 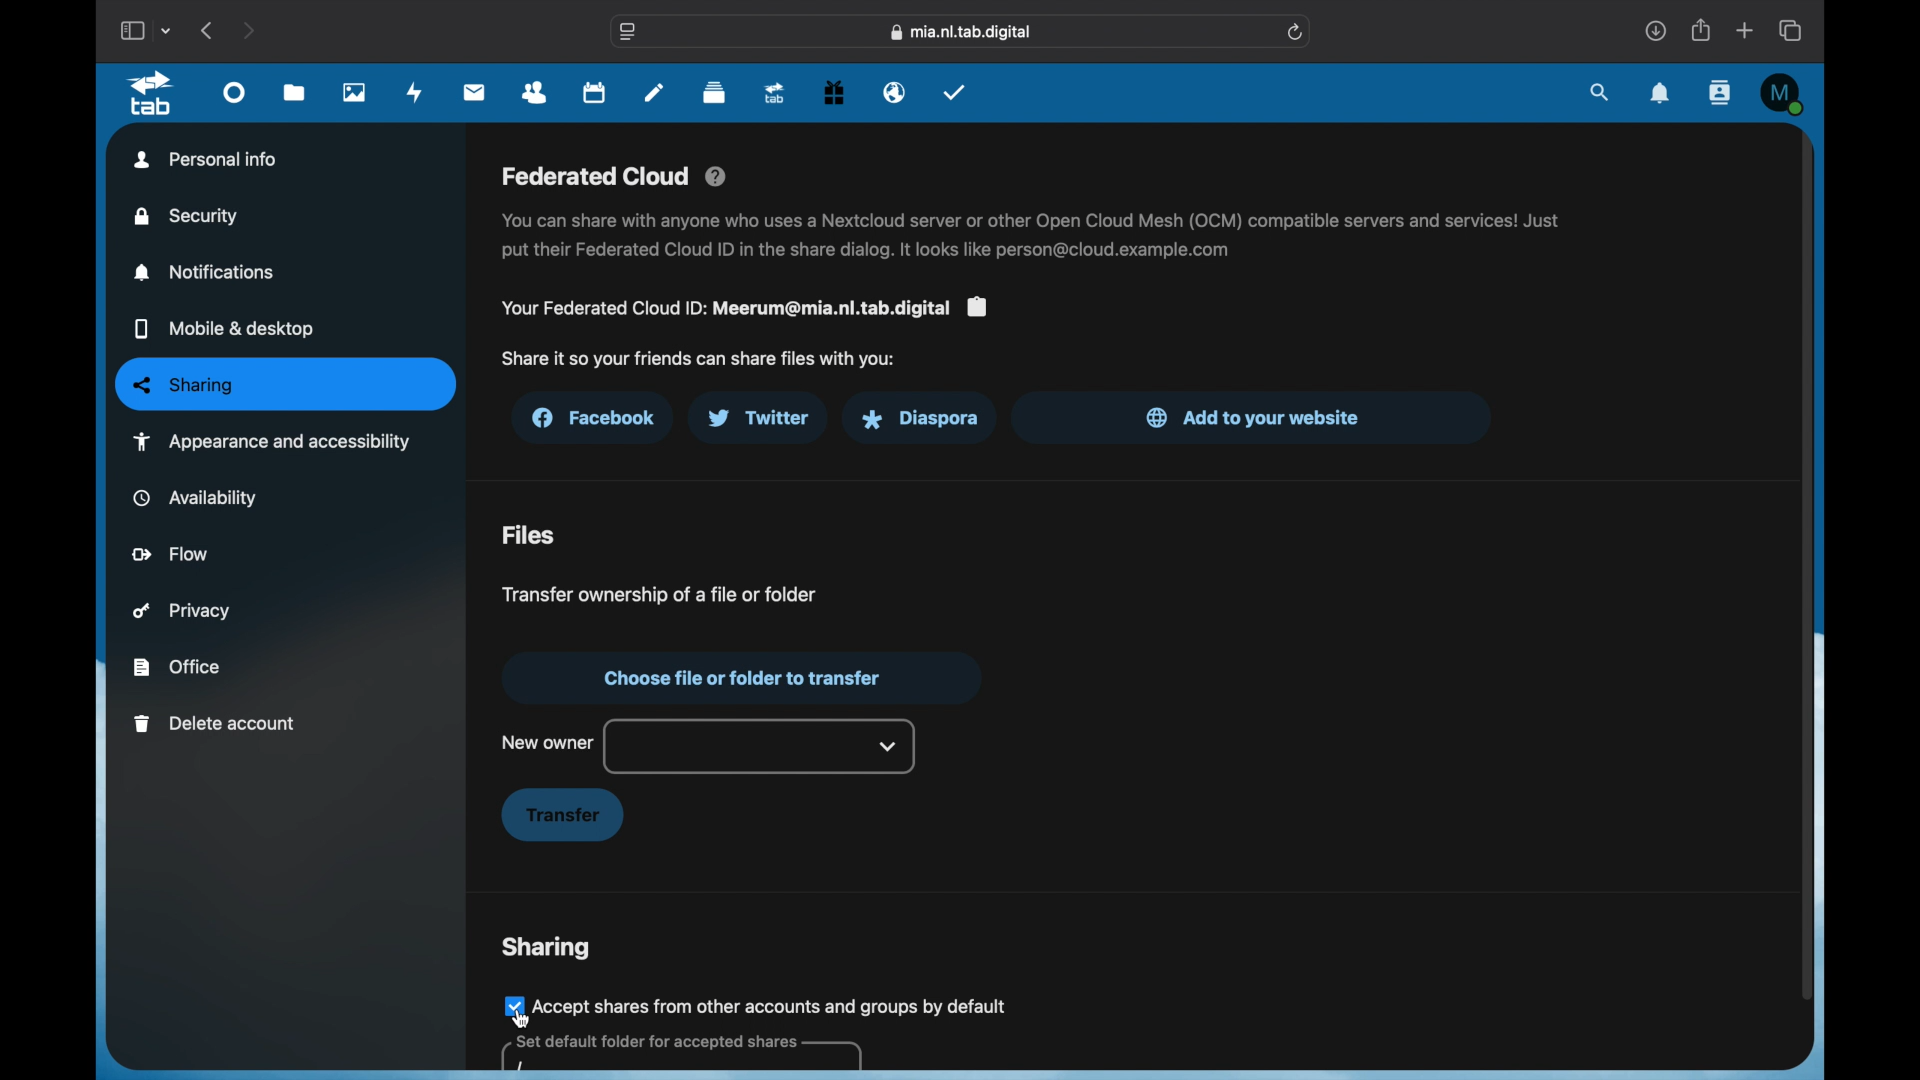 I want to click on mail, so click(x=476, y=92).